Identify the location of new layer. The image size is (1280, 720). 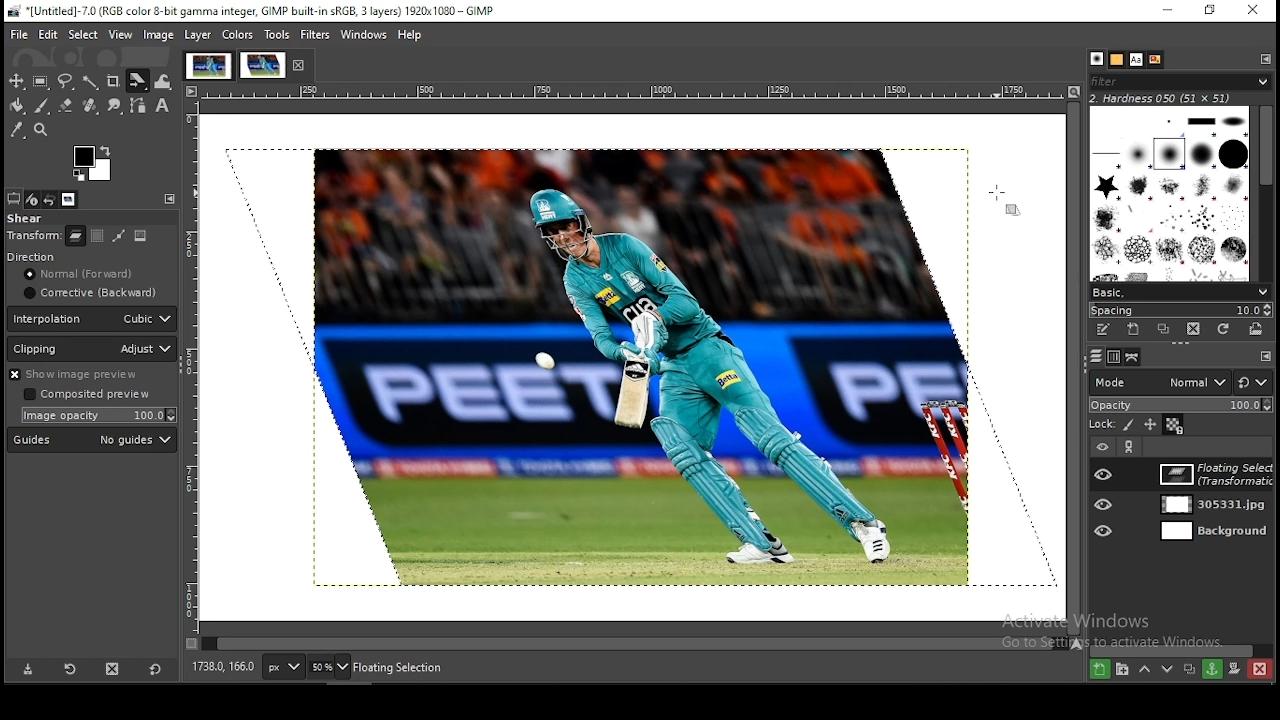
(1099, 670).